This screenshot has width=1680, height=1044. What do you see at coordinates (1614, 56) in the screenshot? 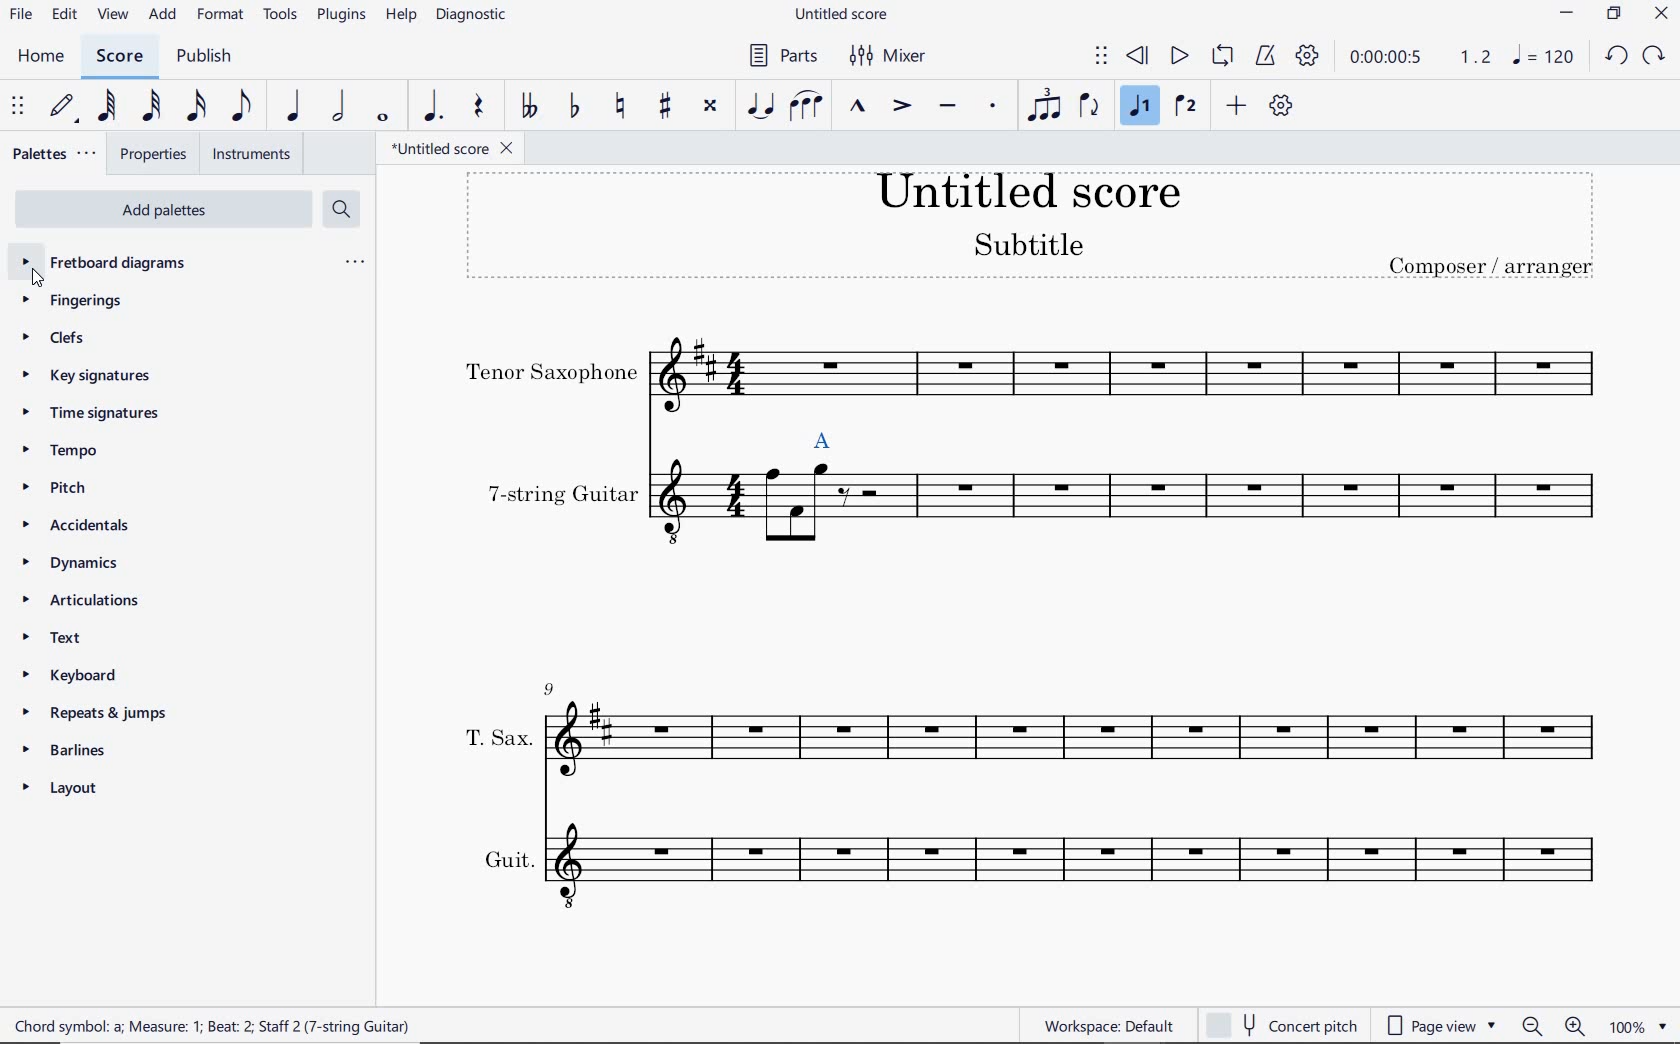
I see `UNDO` at bounding box center [1614, 56].